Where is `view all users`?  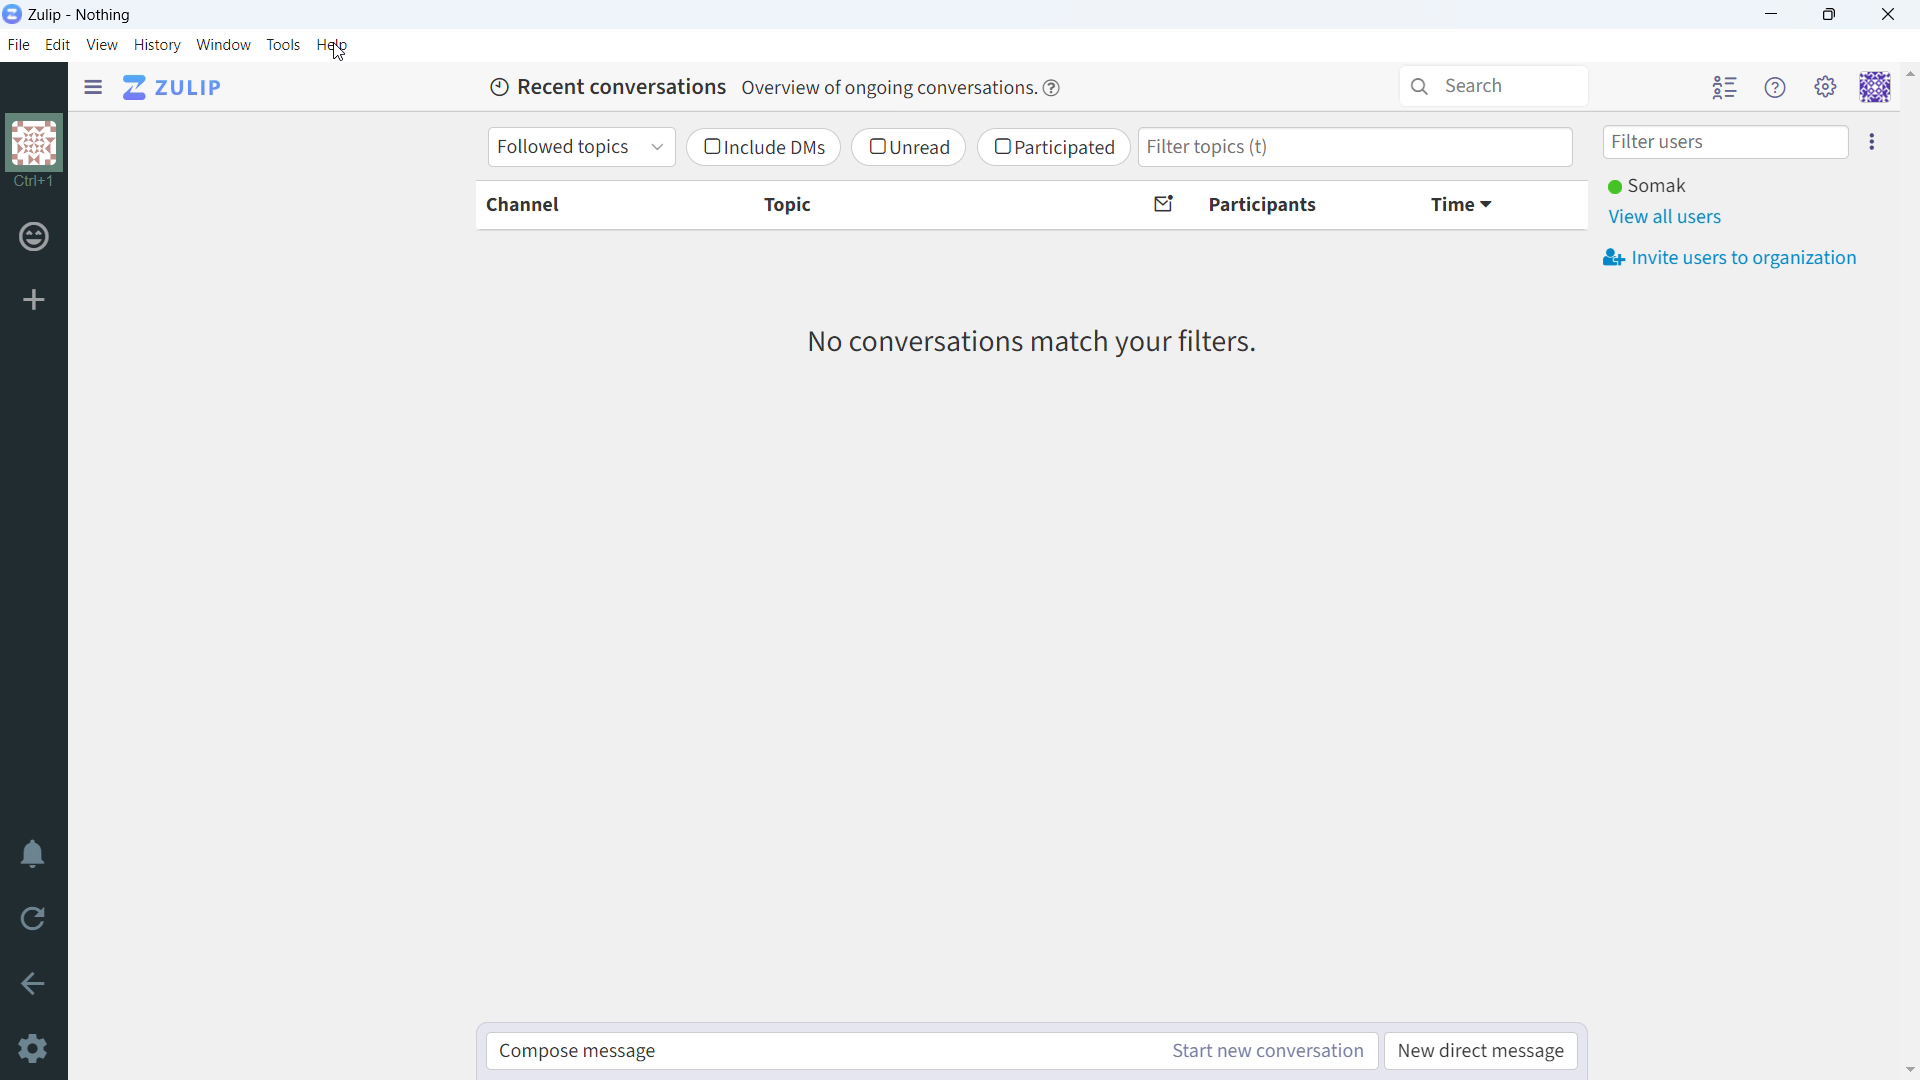 view all users is located at coordinates (1667, 217).